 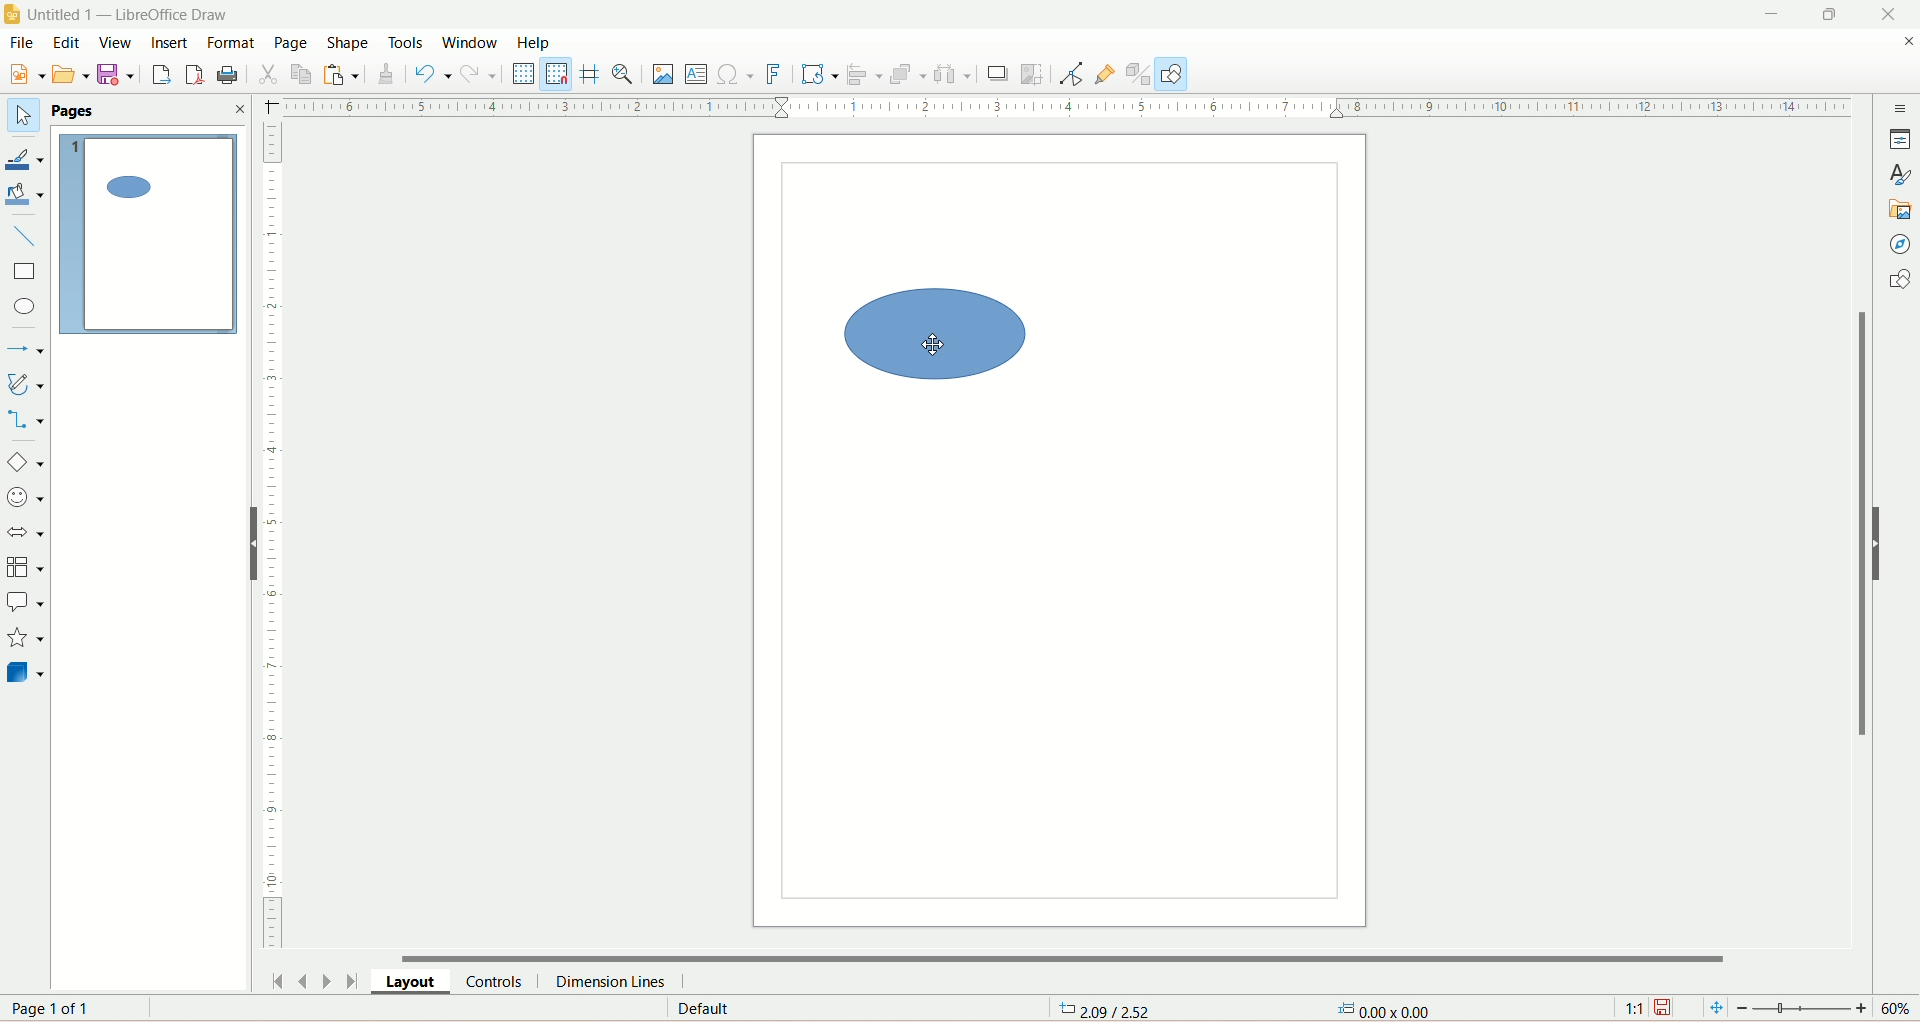 I want to click on vertical scroll bar, so click(x=1856, y=535).